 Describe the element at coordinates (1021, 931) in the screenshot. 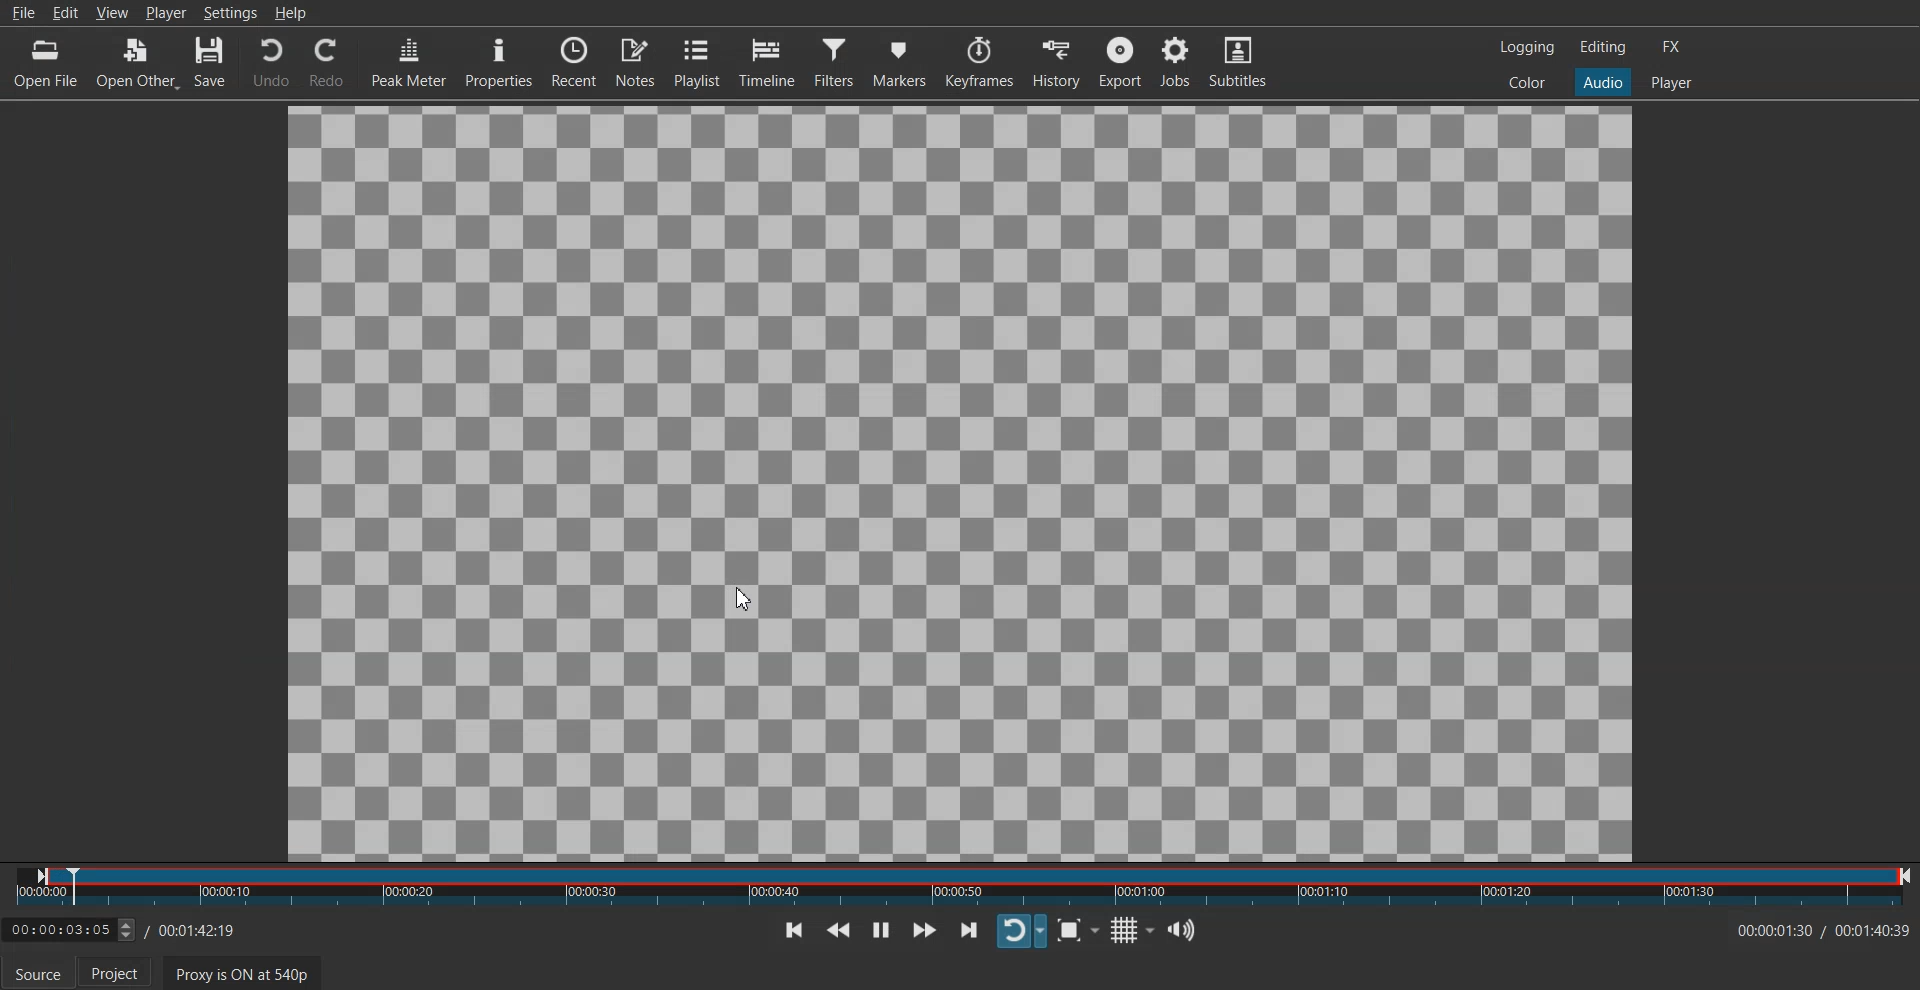

I see `Toggle player looping` at that location.